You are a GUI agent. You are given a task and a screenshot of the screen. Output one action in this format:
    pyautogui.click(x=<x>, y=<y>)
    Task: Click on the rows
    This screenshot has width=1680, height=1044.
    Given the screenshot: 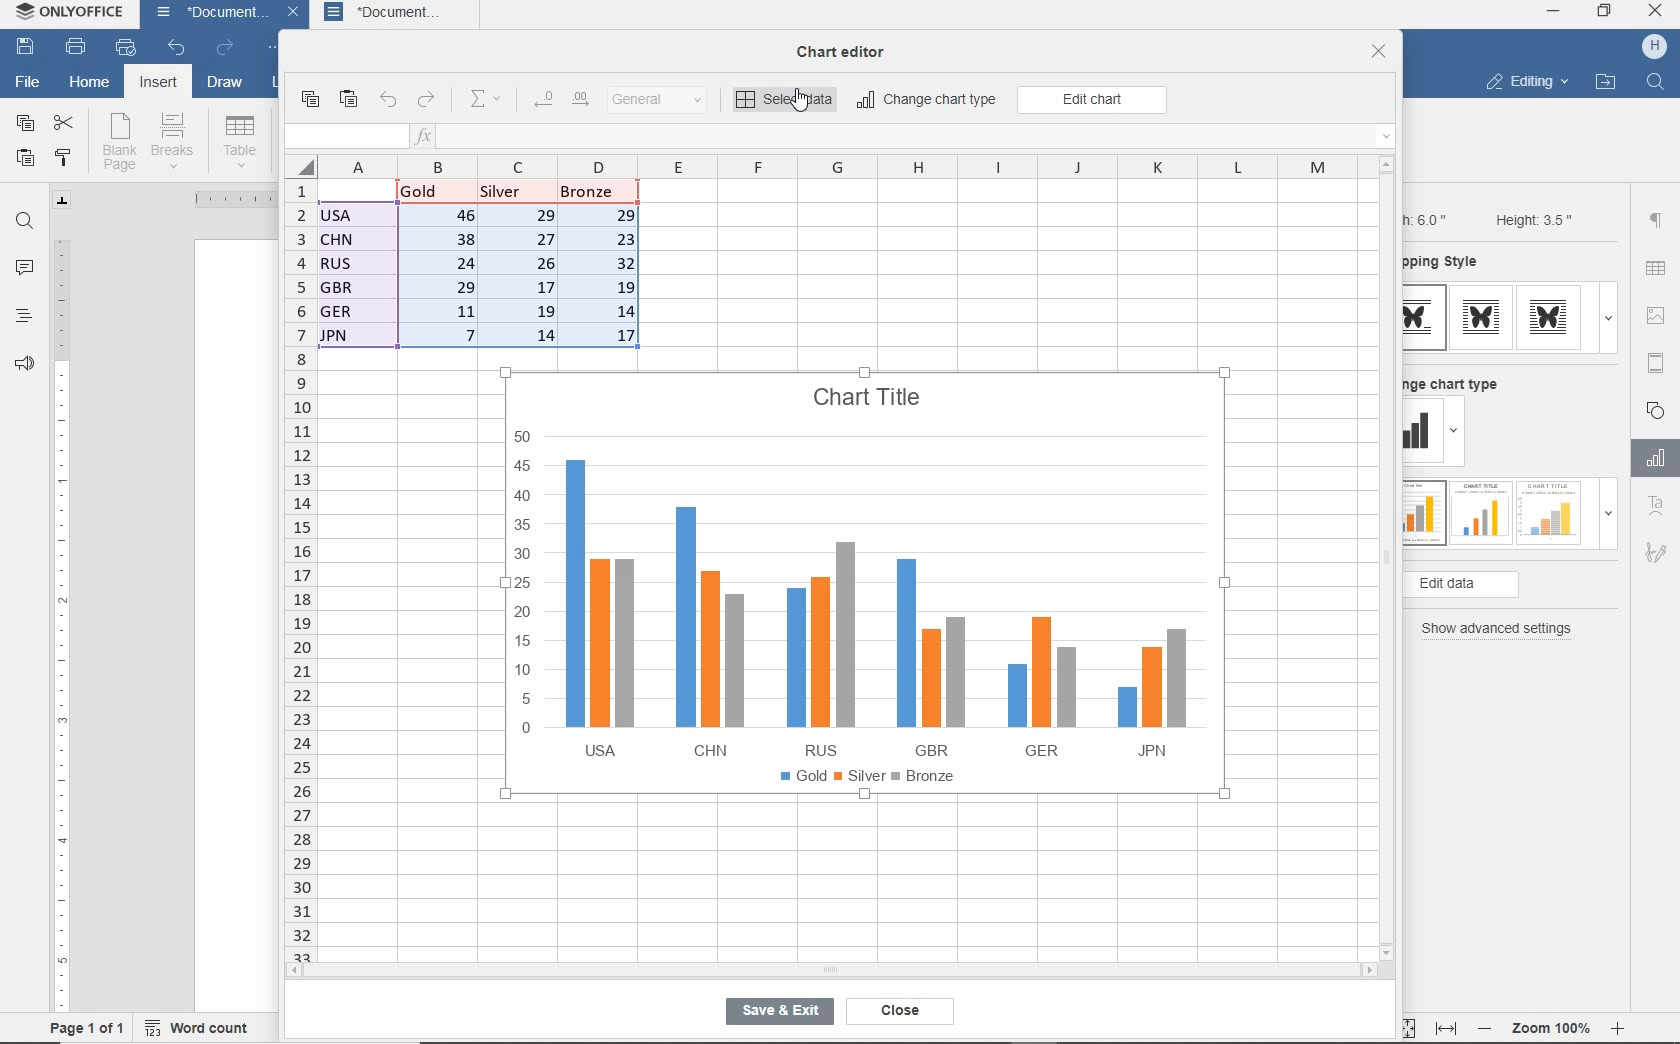 What is the action you would take?
    pyautogui.click(x=298, y=569)
    